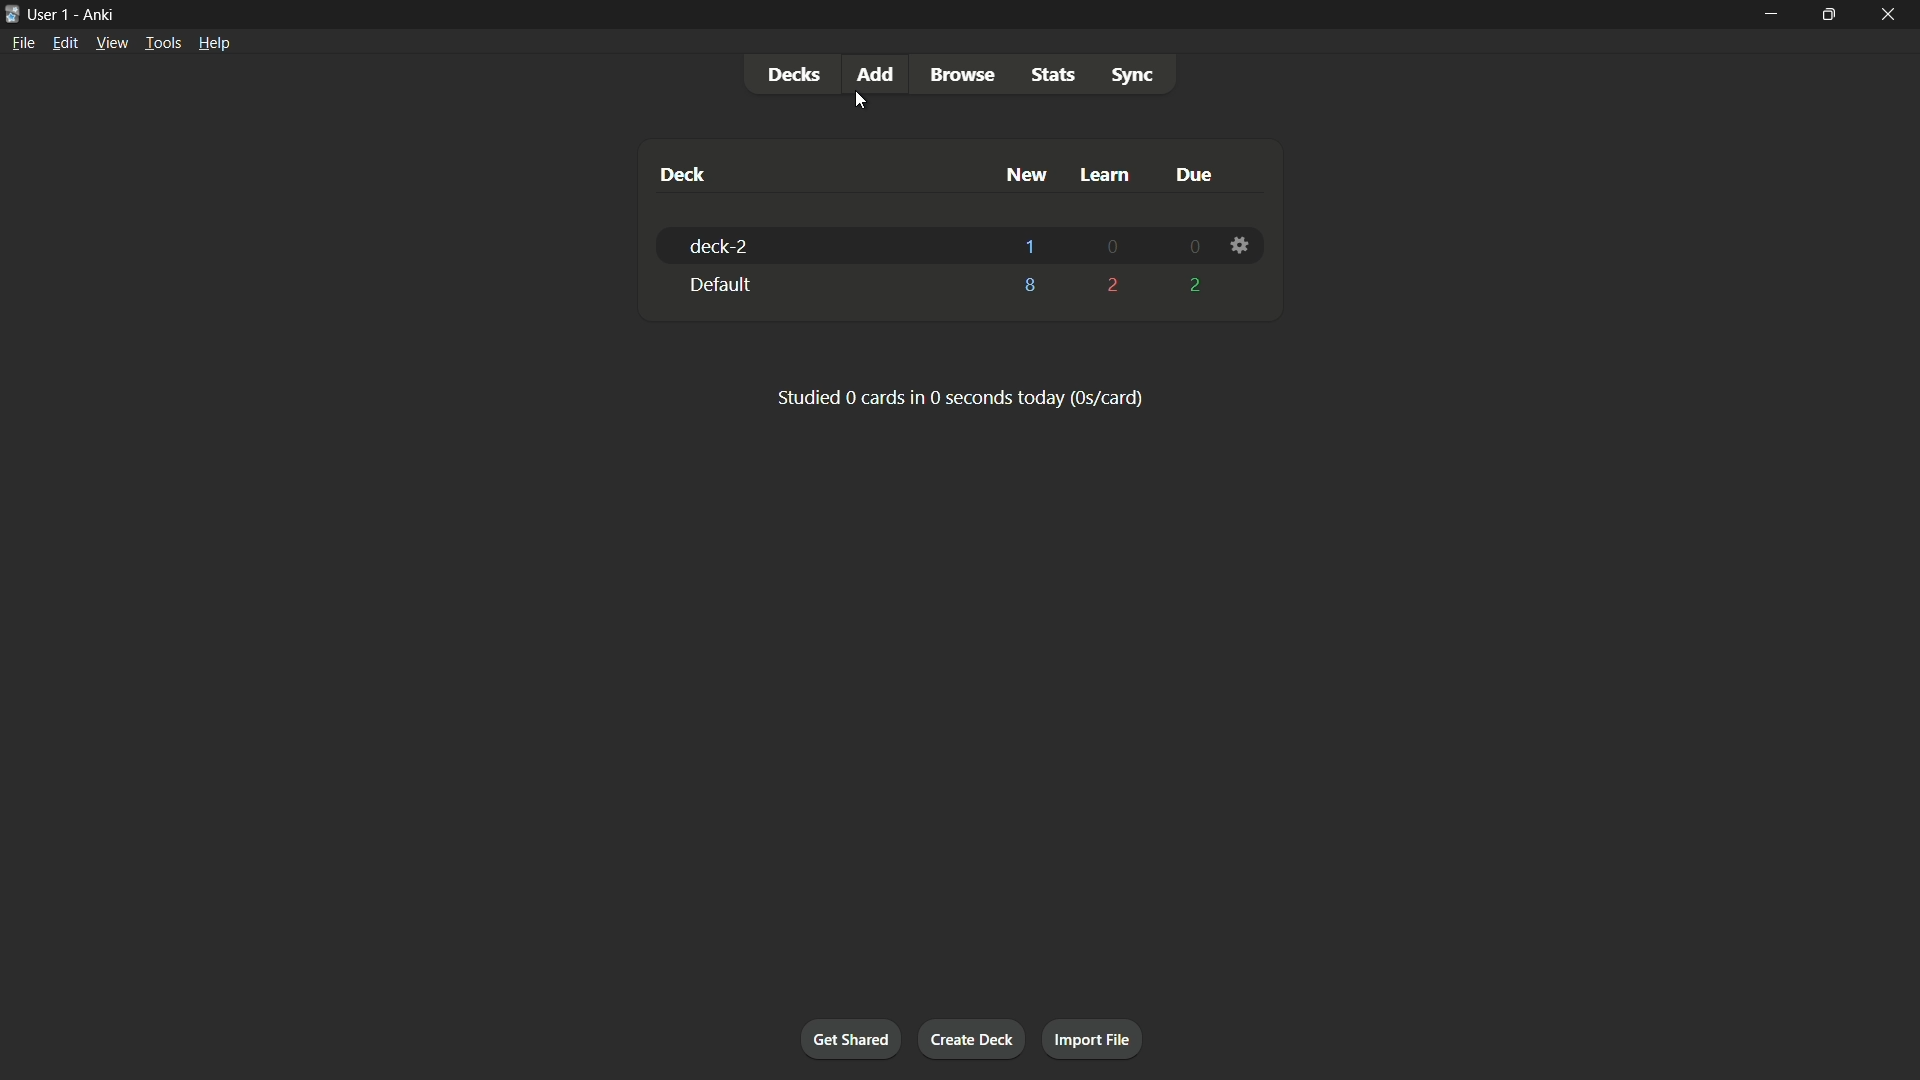  Describe the element at coordinates (791, 74) in the screenshot. I see `decks` at that location.